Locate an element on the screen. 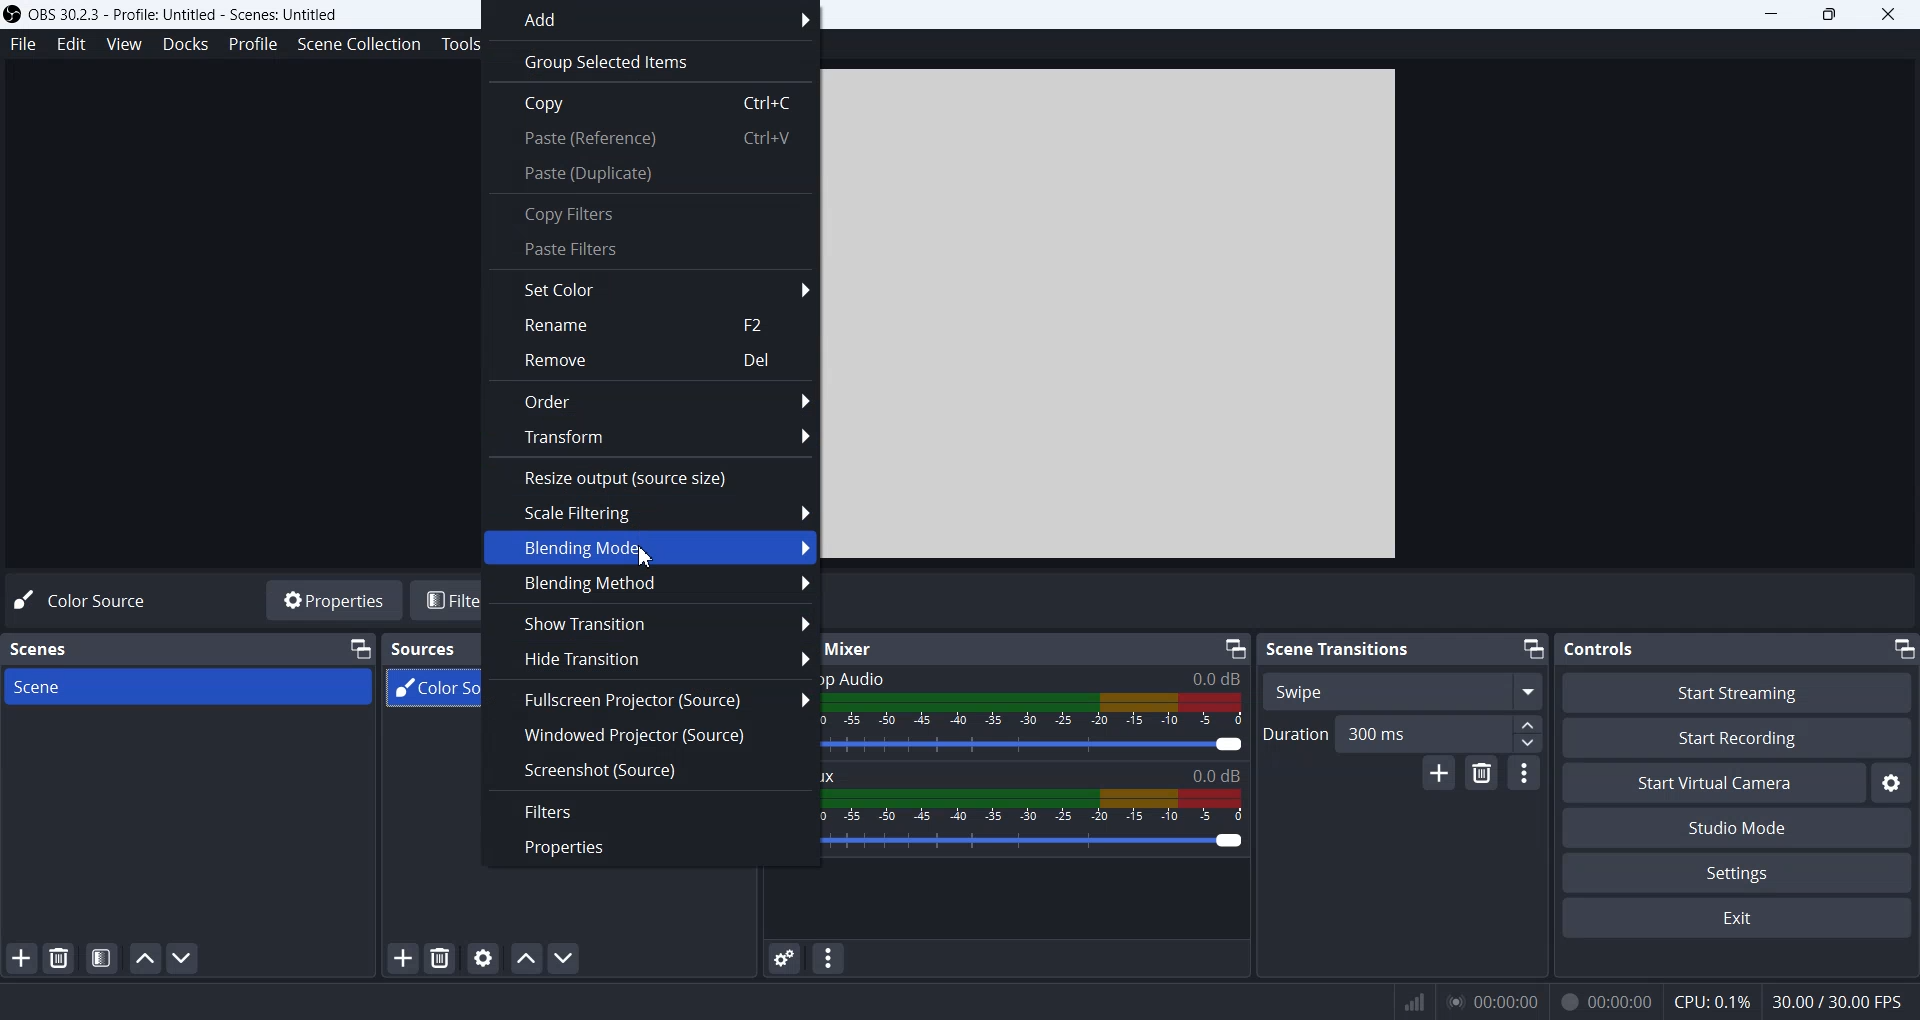  Edit is located at coordinates (71, 43).